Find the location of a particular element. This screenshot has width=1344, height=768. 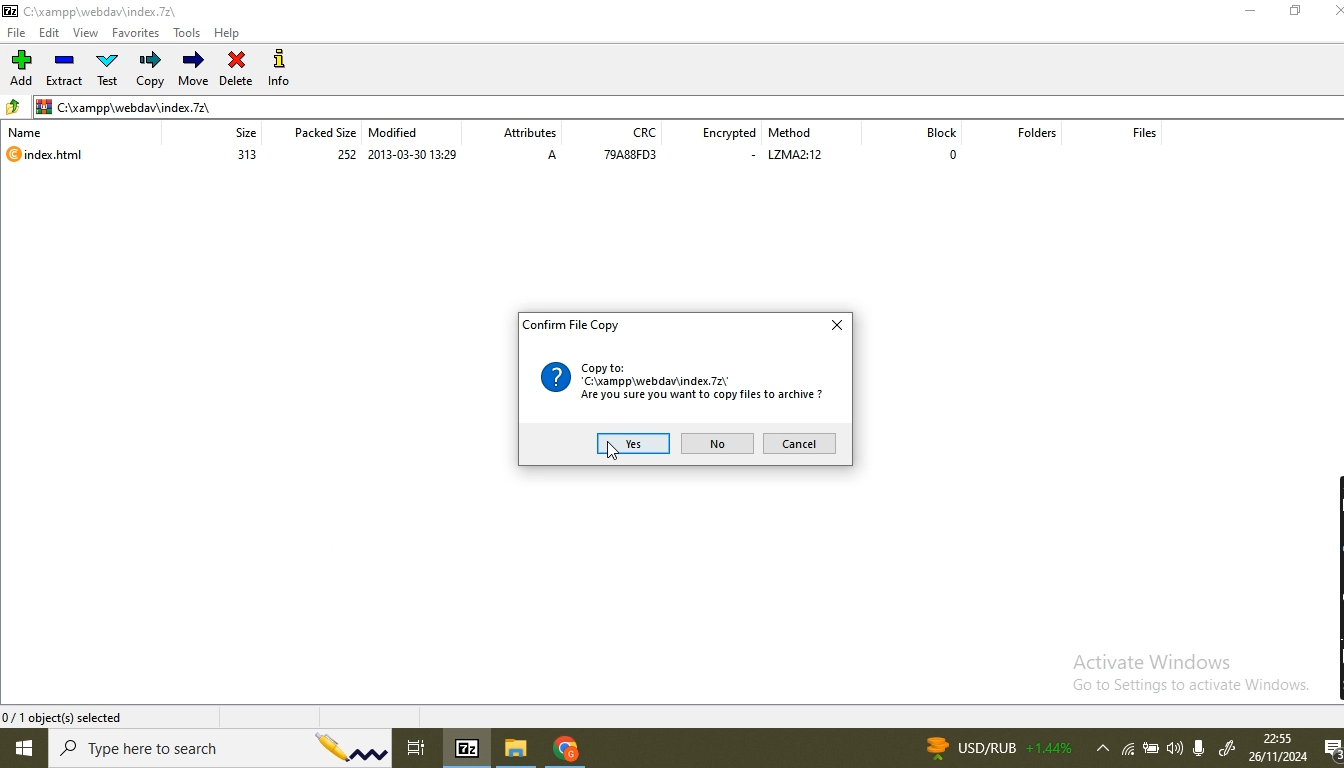

wifi is located at coordinates (1129, 751).